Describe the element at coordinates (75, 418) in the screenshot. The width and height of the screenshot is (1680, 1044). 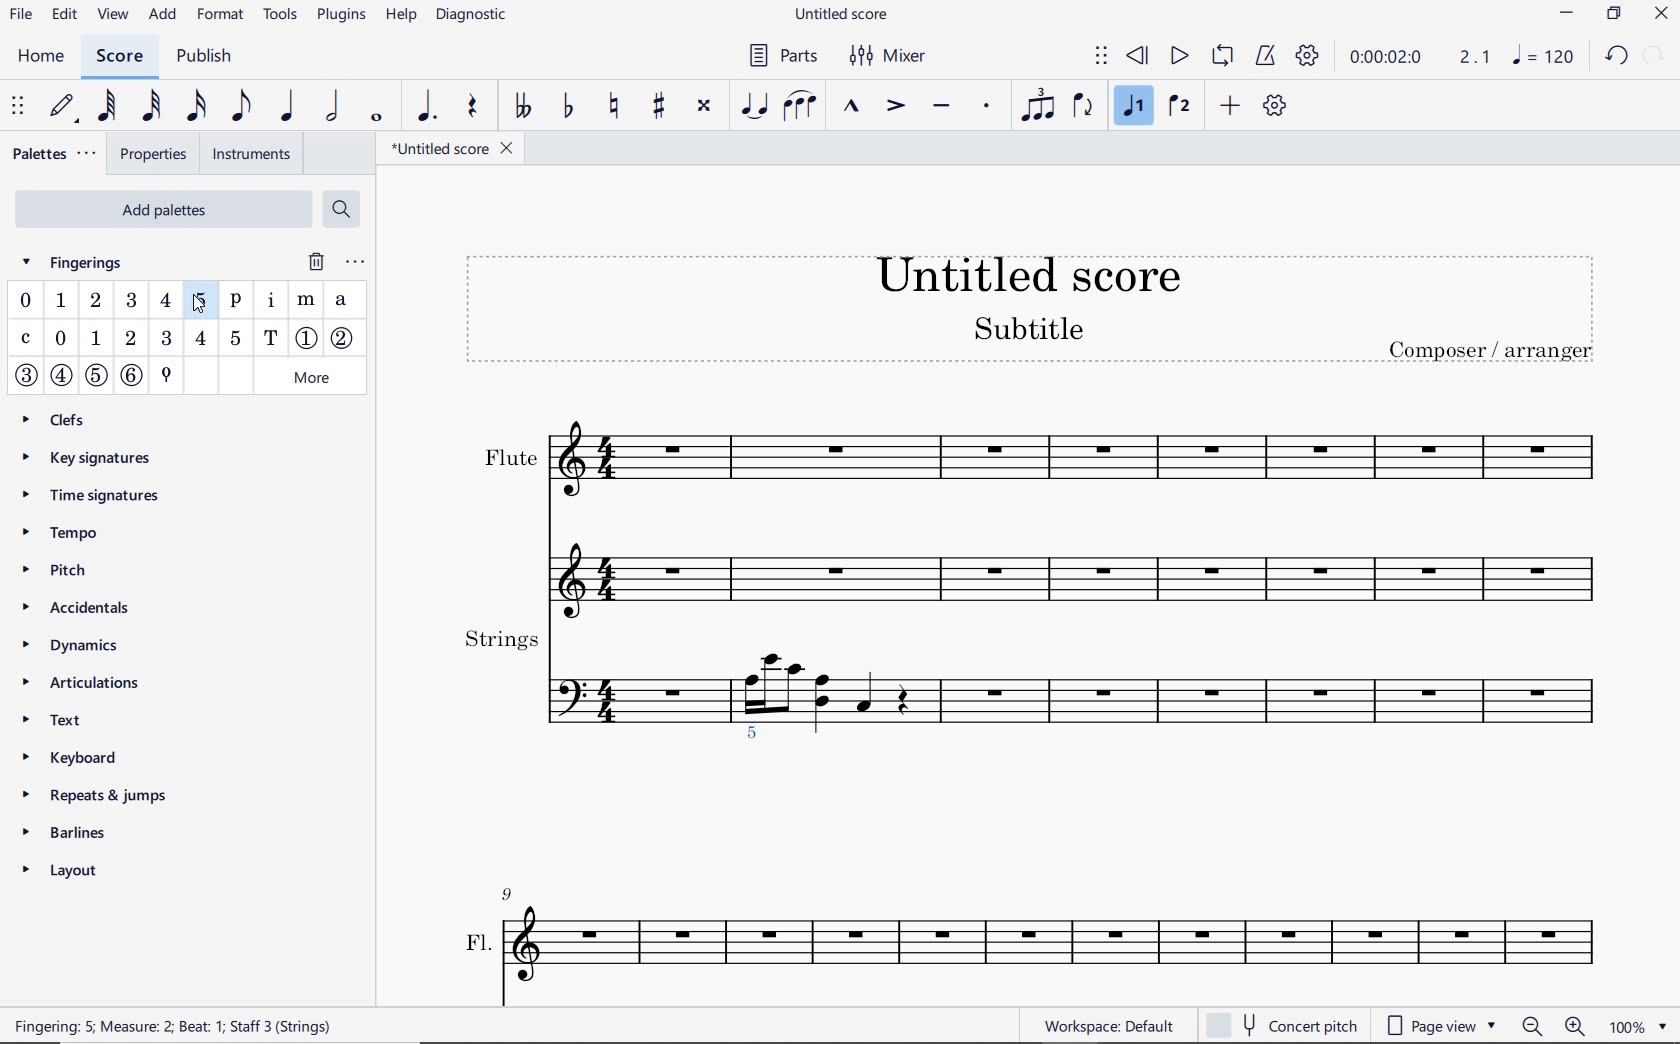
I see `clefs` at that location.